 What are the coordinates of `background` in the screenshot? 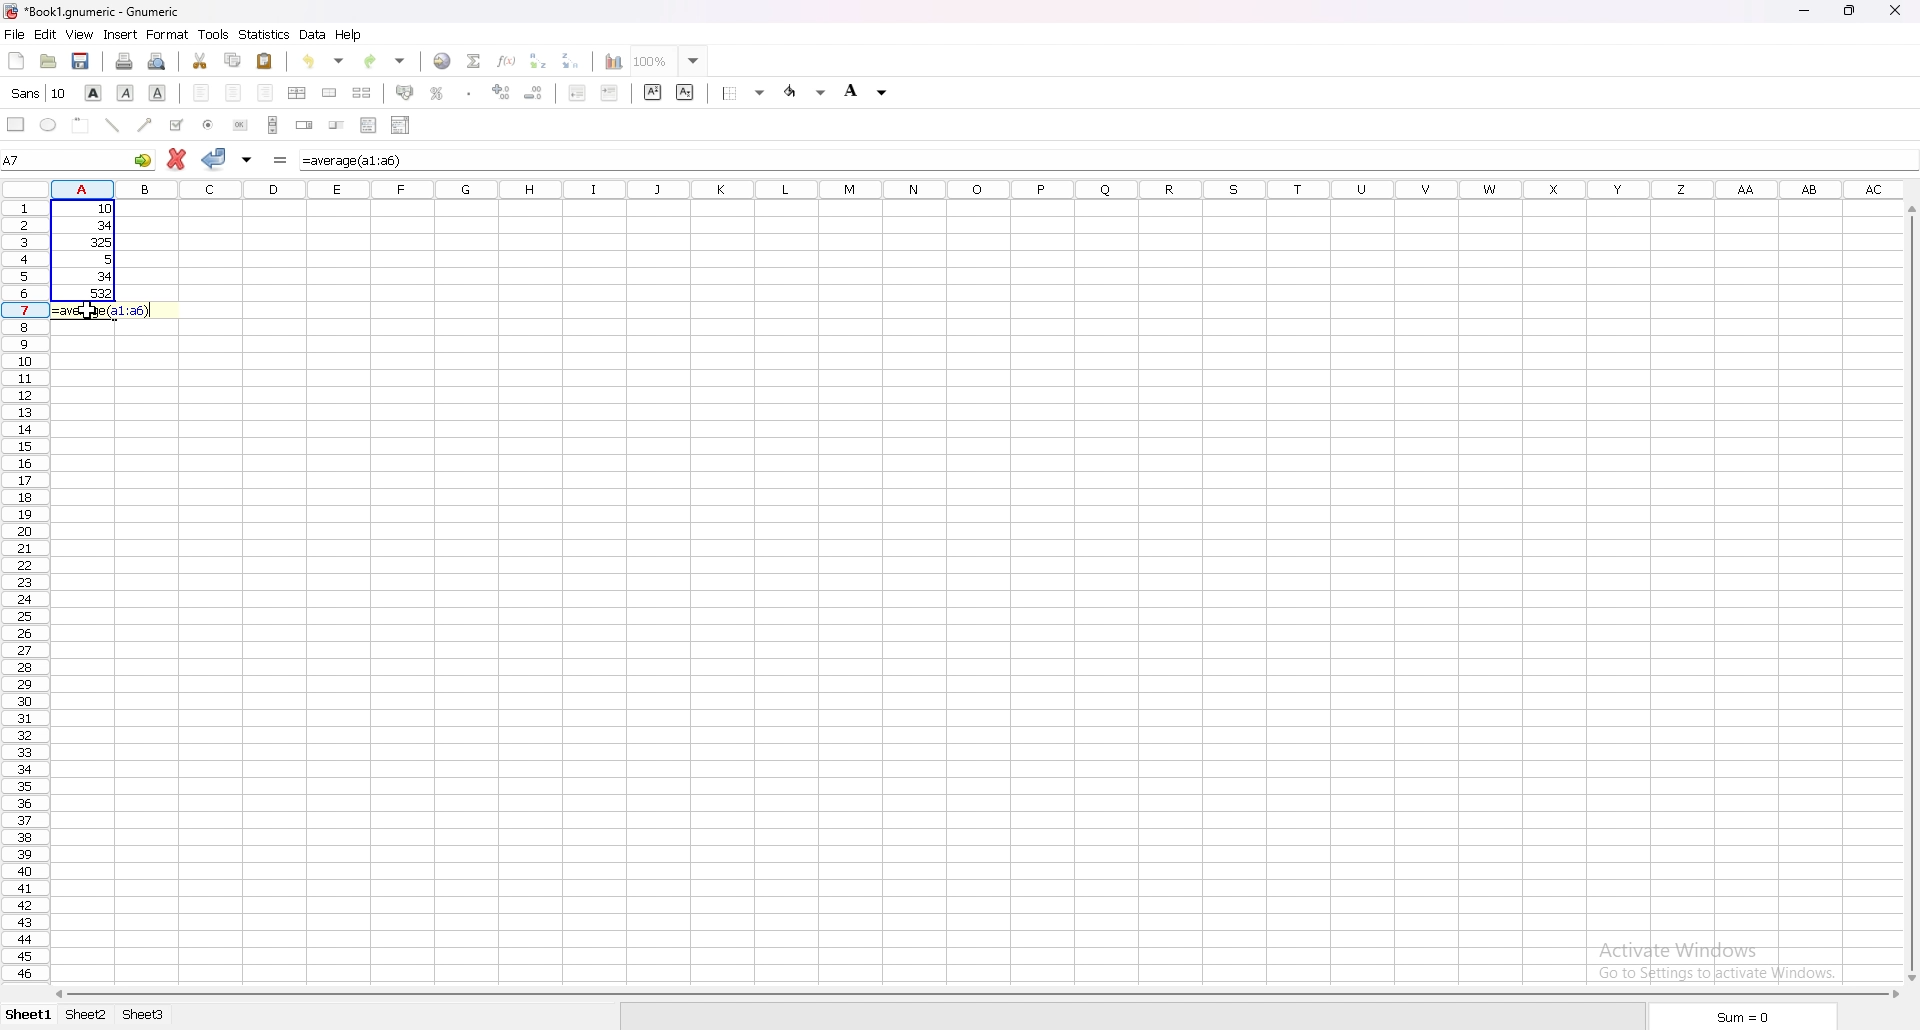 It's located at (868, 92).